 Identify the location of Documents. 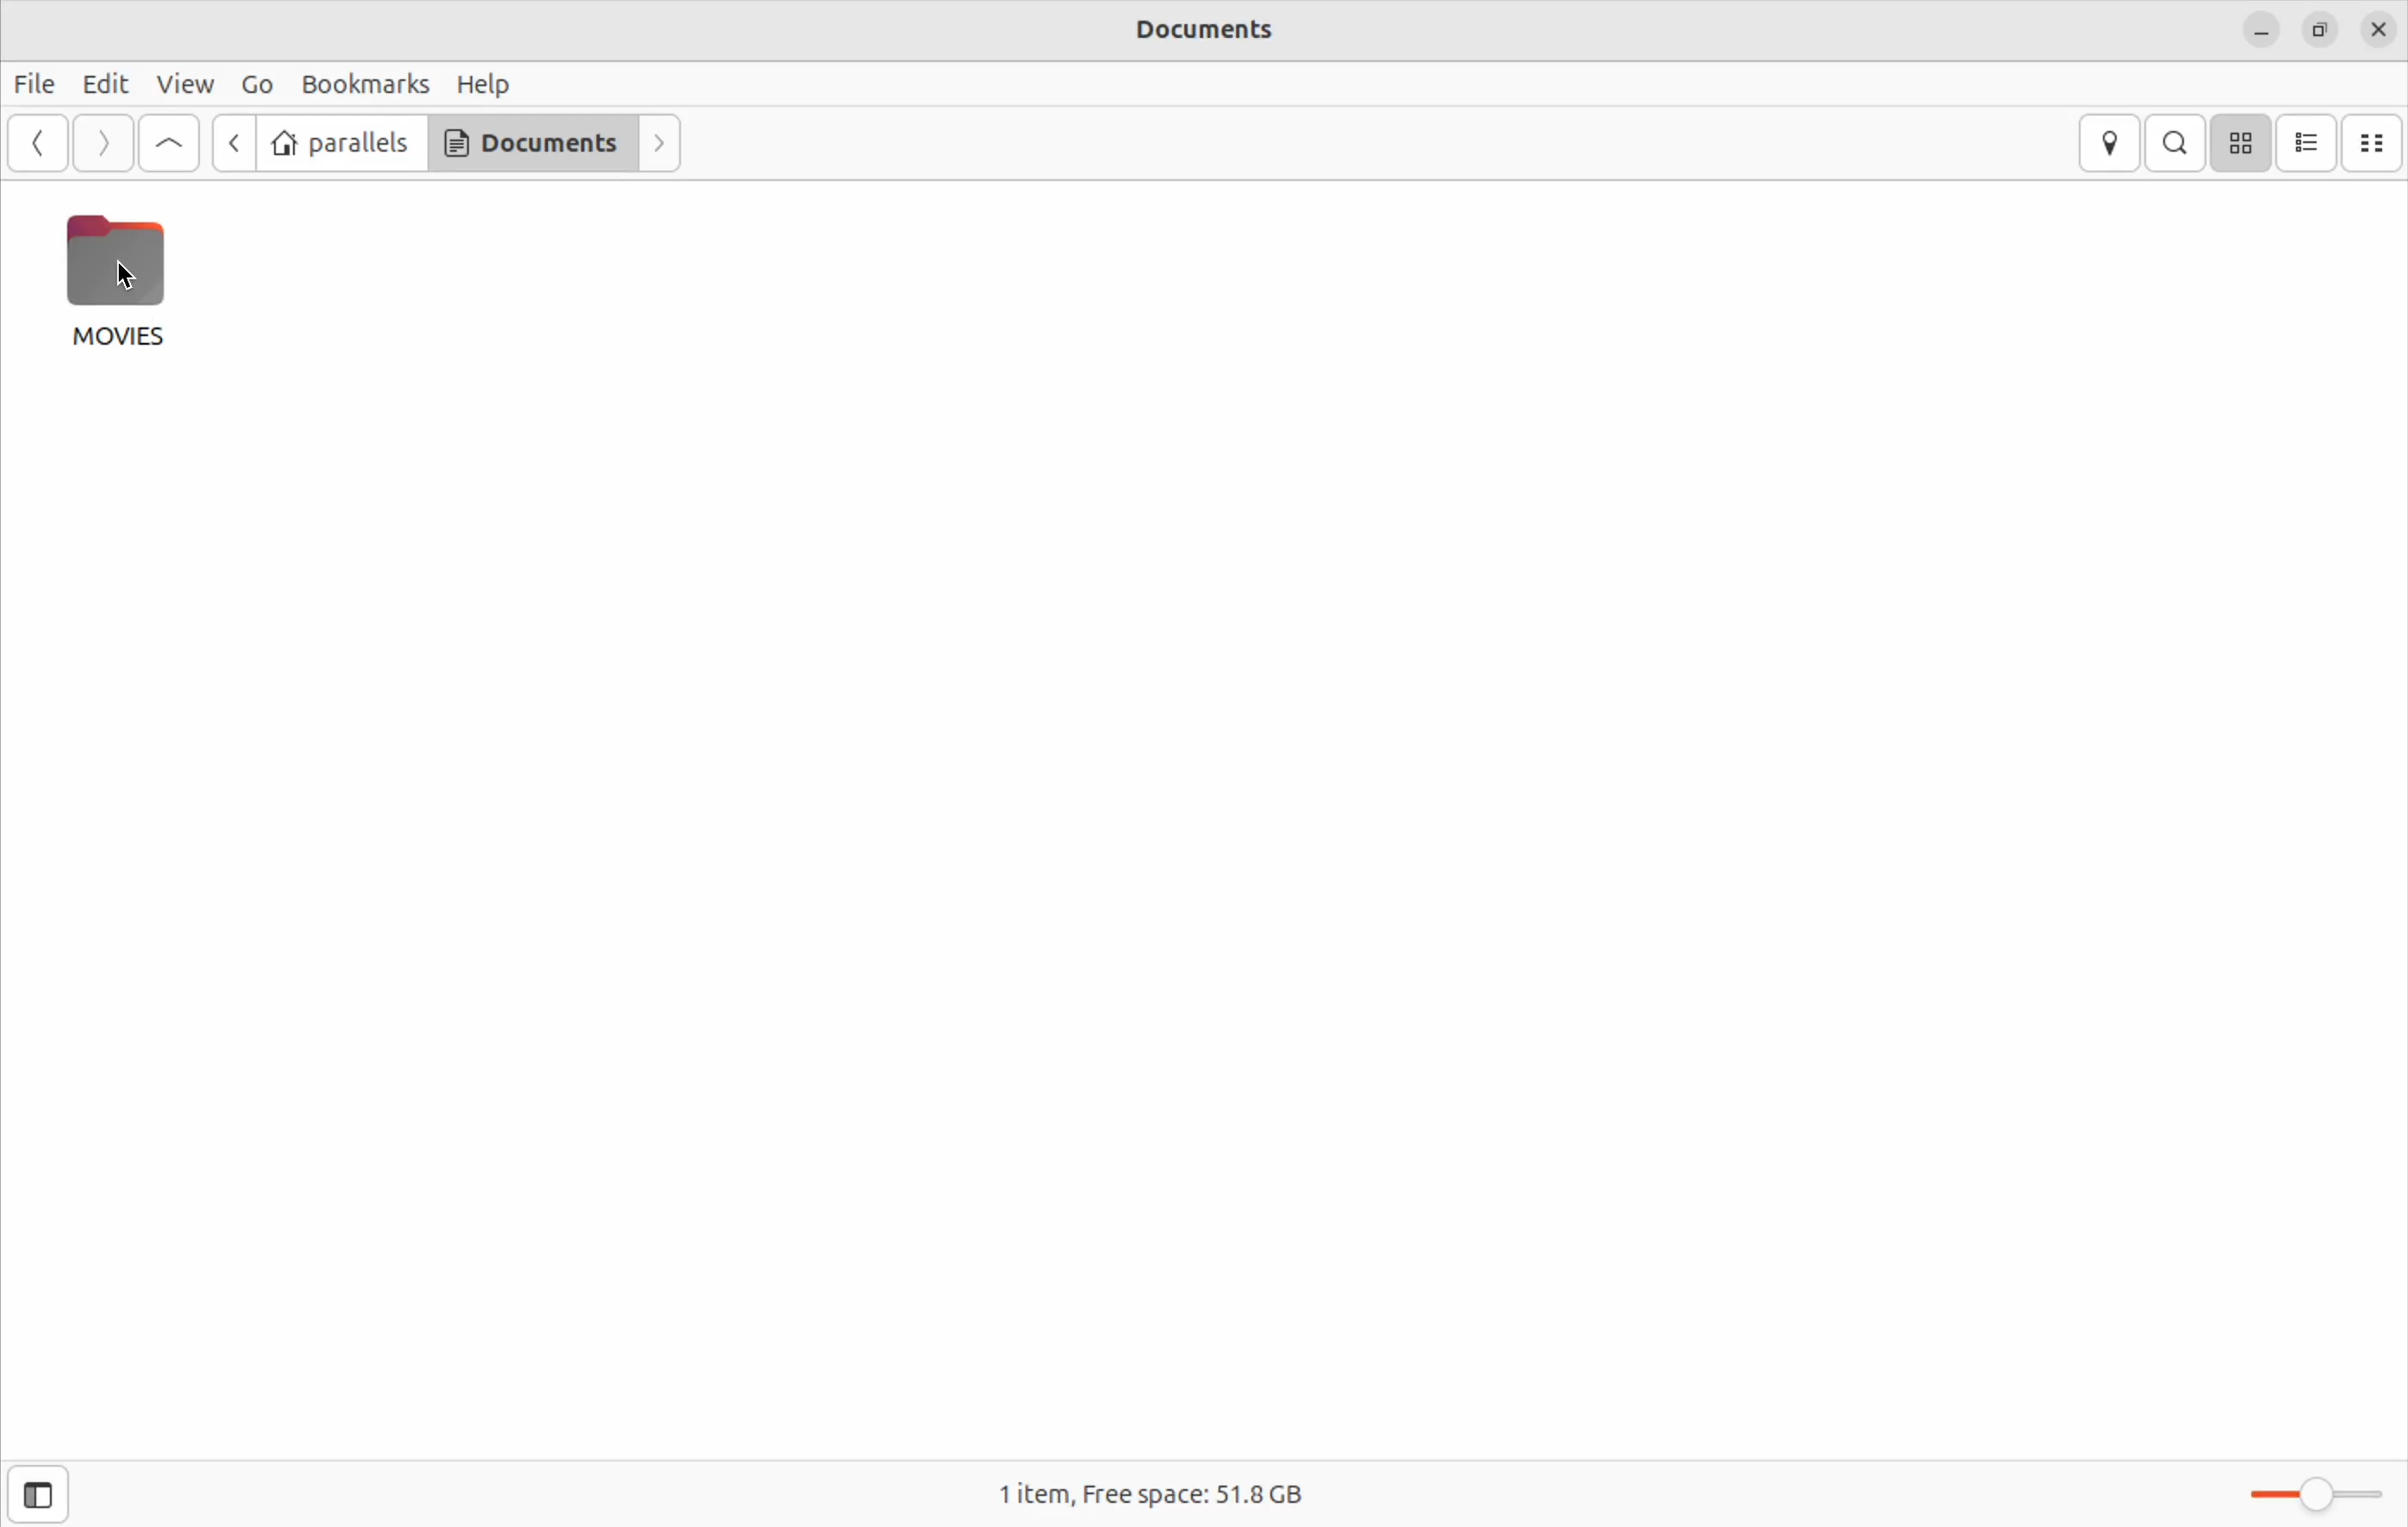
(532, 142).